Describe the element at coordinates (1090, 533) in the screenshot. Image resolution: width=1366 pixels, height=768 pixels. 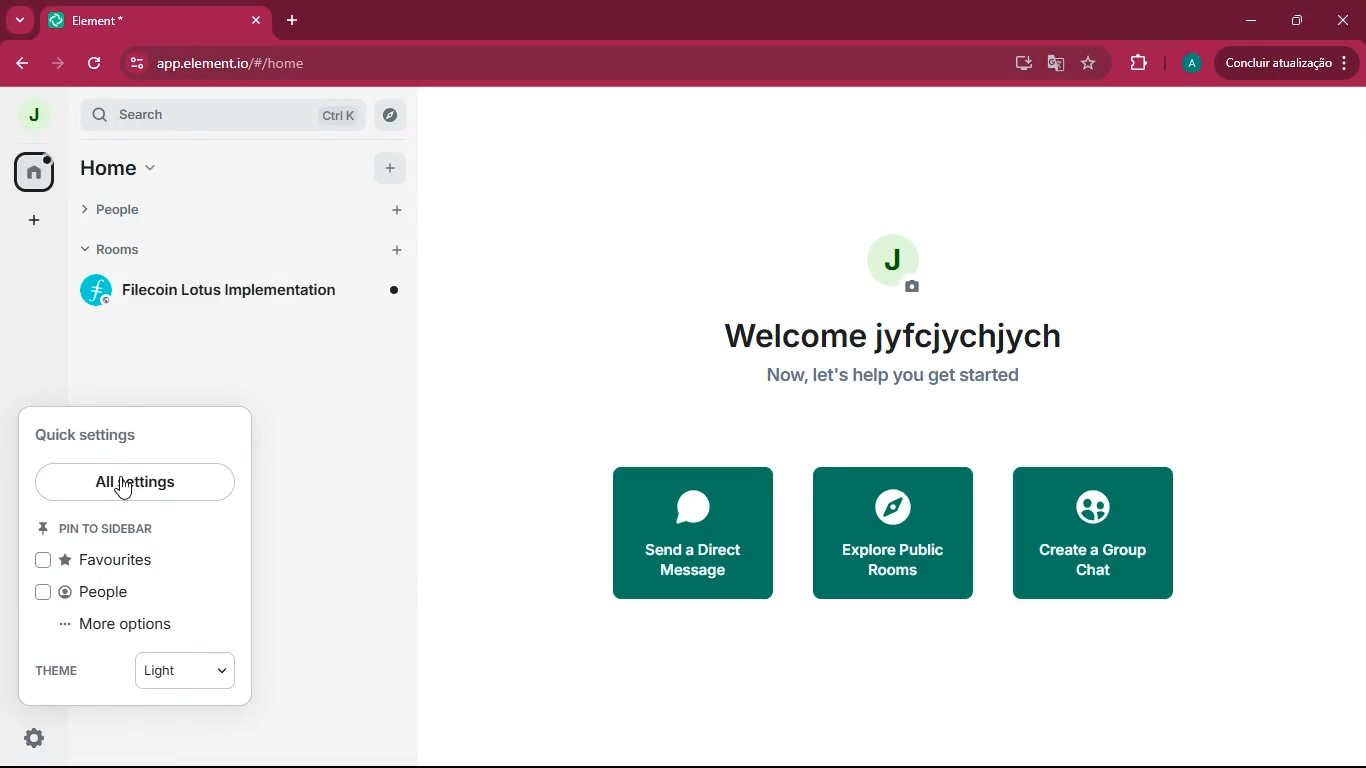
I see `create` at that location.